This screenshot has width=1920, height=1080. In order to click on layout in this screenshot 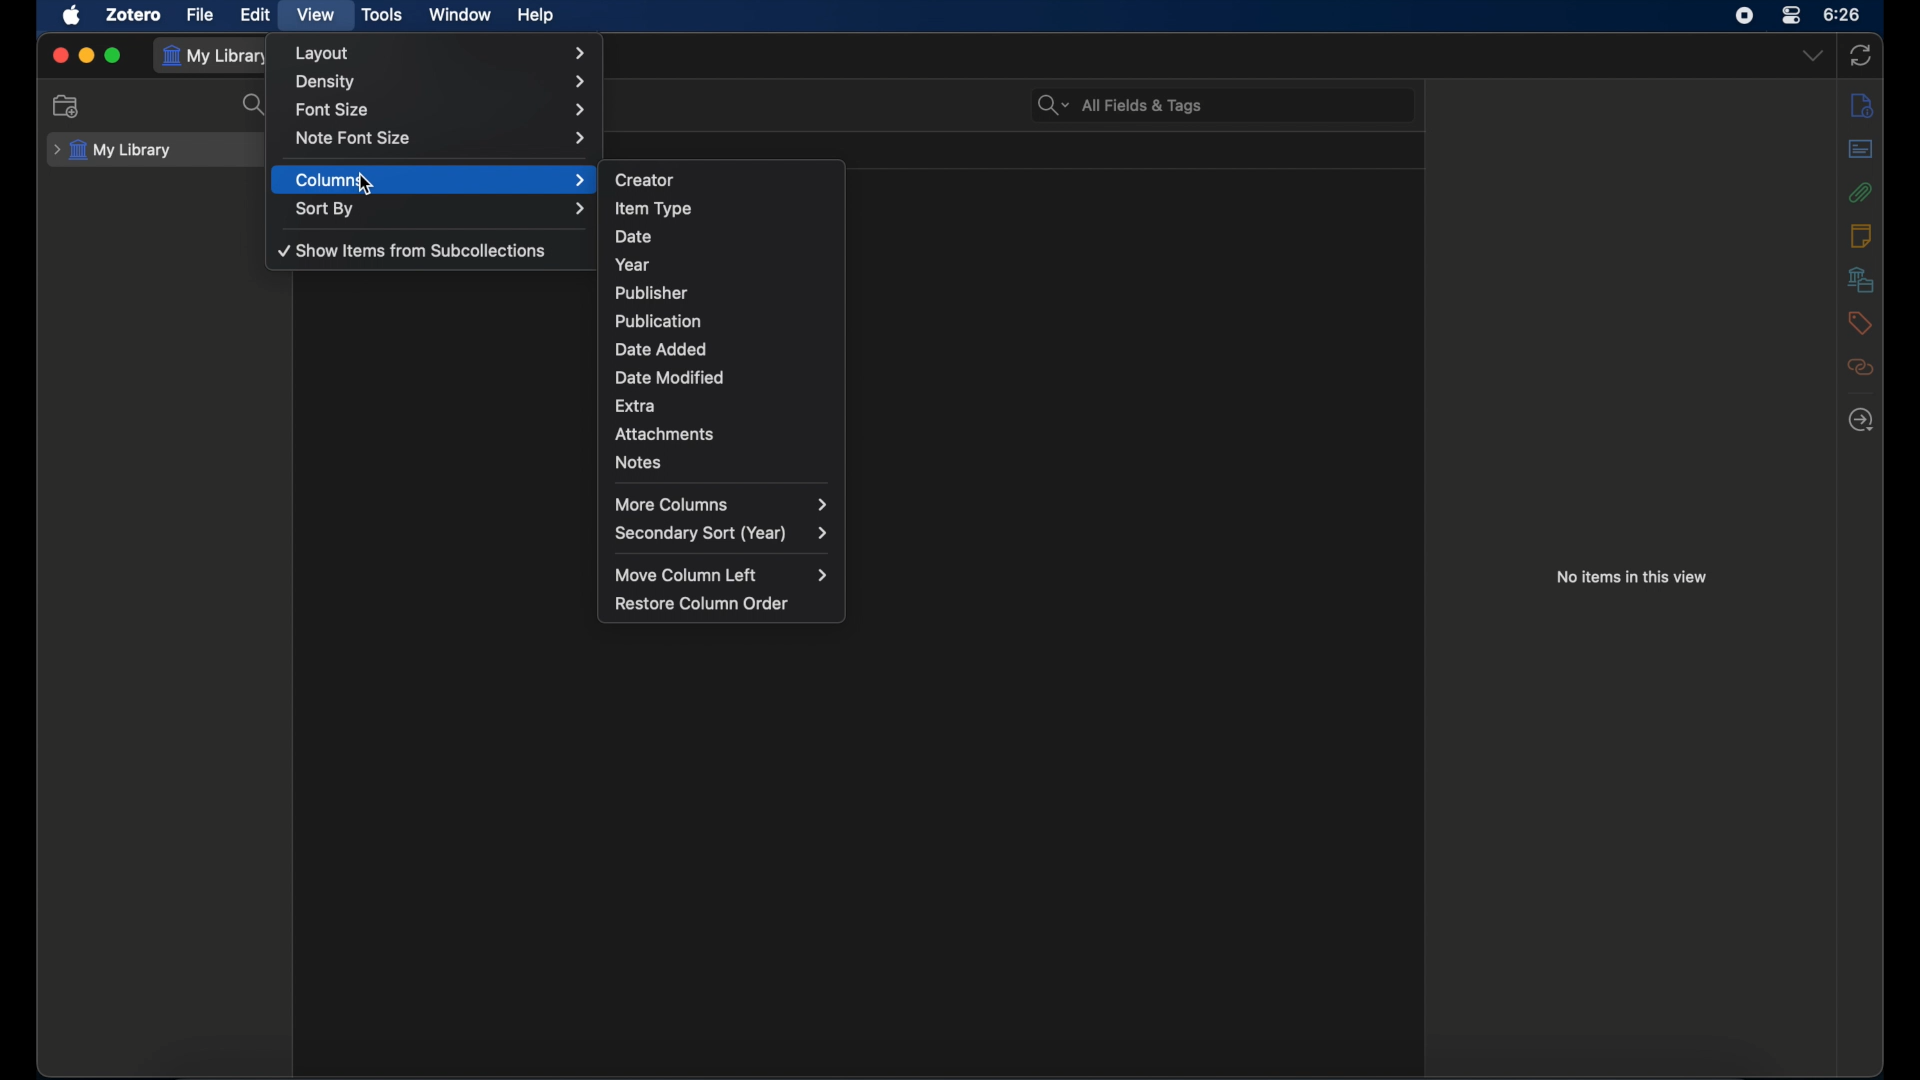, I will do `click(445, 53)`.